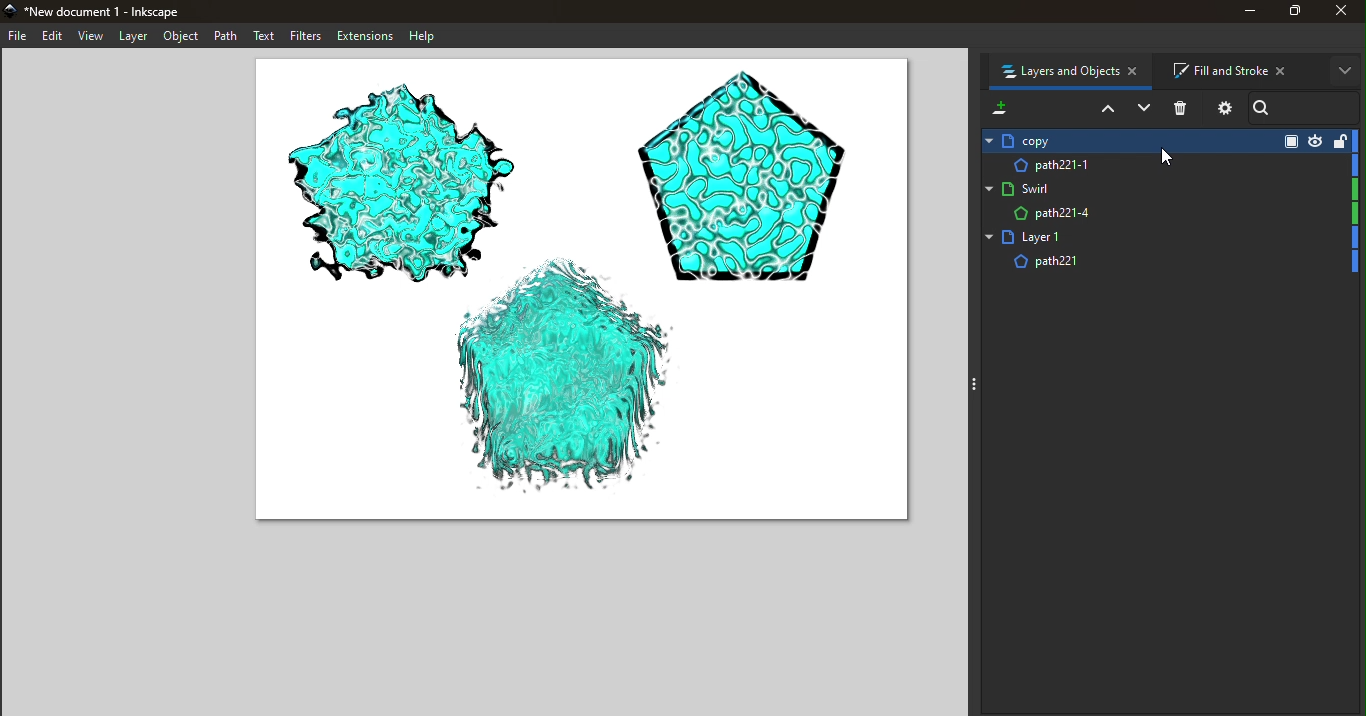 The image size is (1366, 716). Describe the element at coordinates (302, 36) in the screenshot. I see `Filters` at that location.